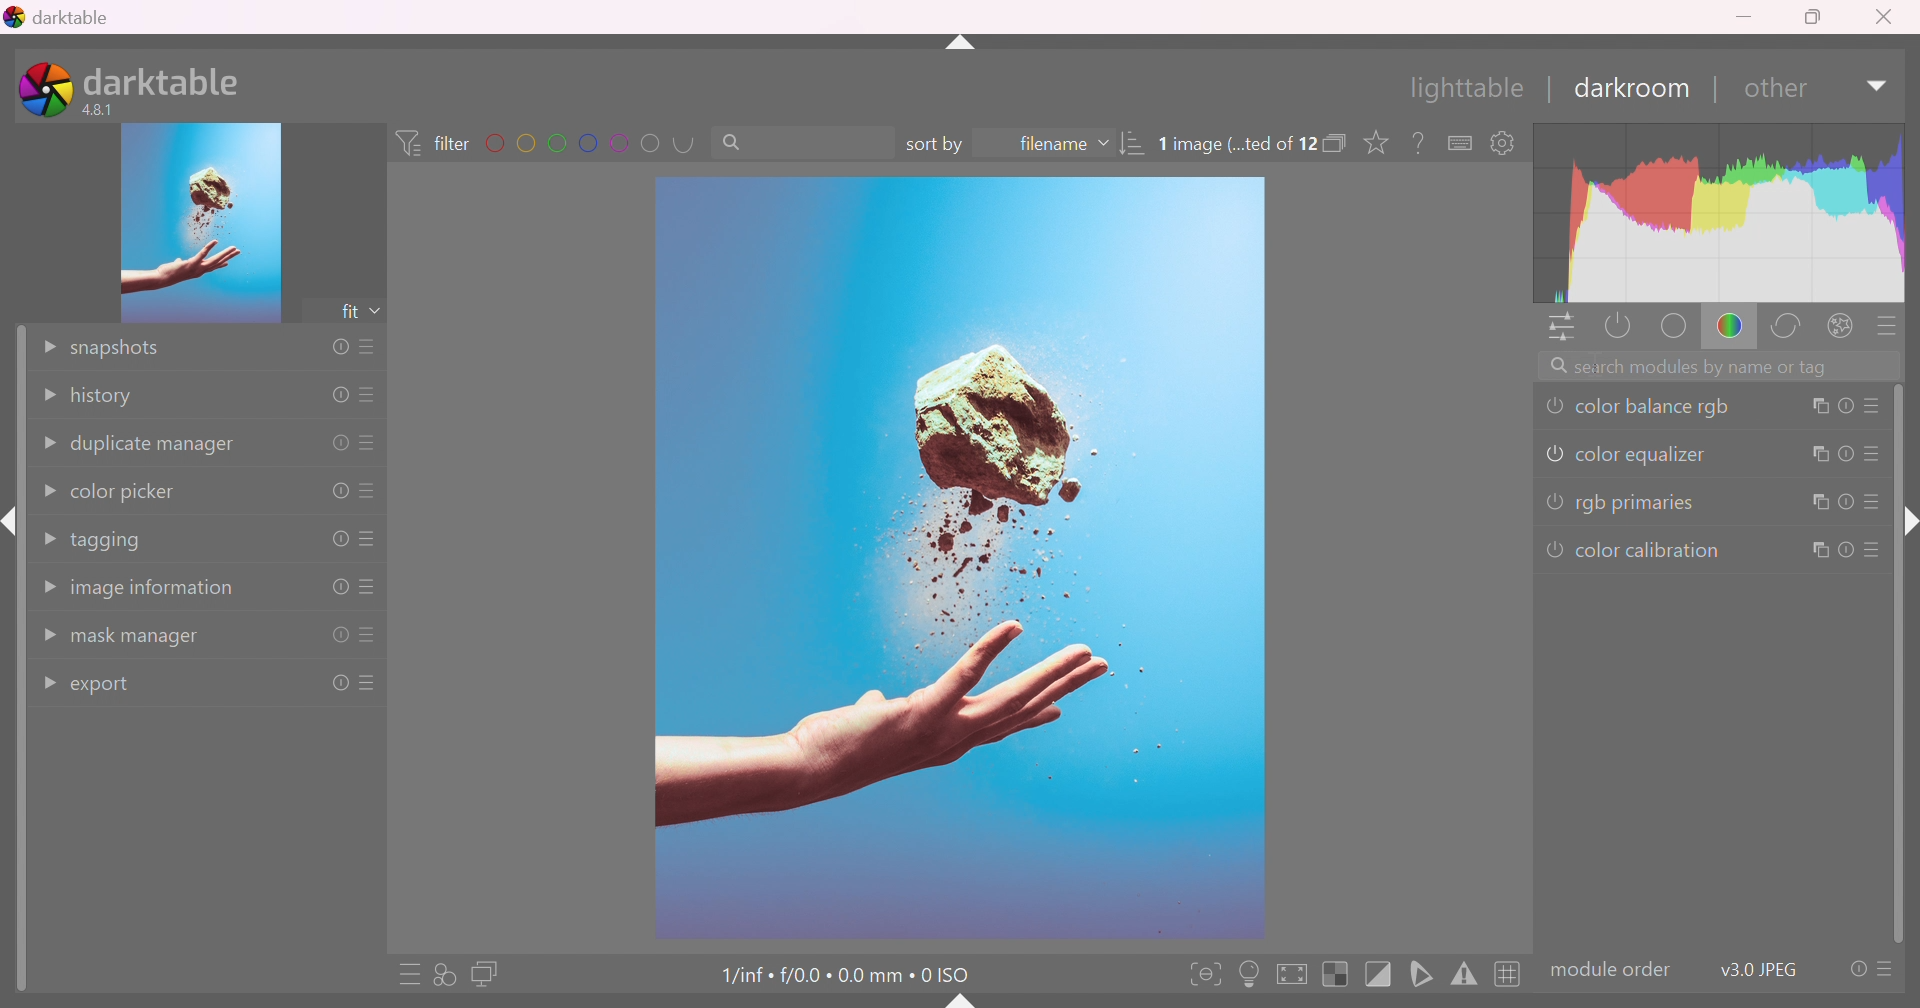  What do you see at coordinates (47, 347) in the screenshot?
I see `Drop Down` at bounding box center [47, 347].